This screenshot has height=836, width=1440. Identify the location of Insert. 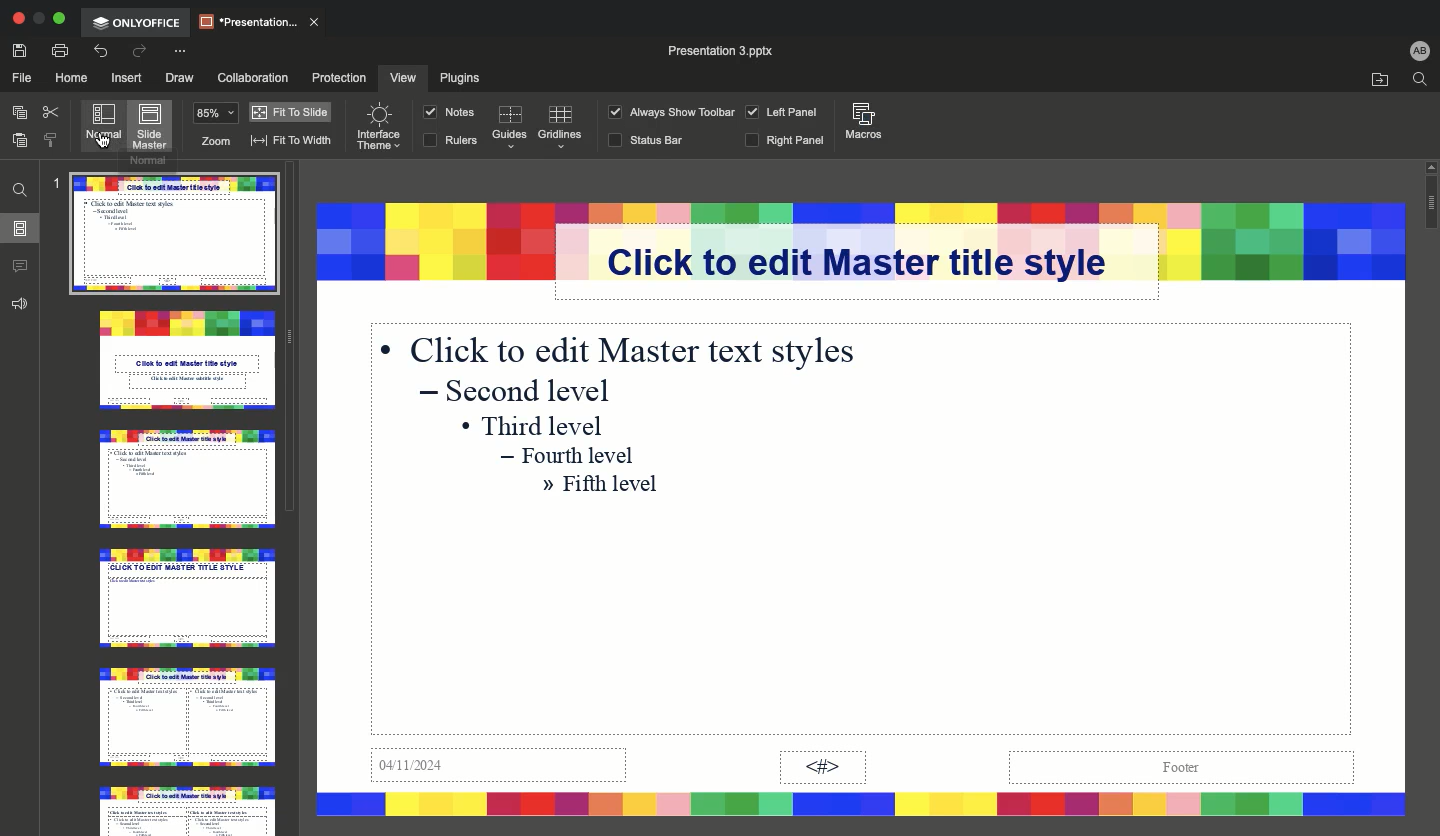
(126, 76).